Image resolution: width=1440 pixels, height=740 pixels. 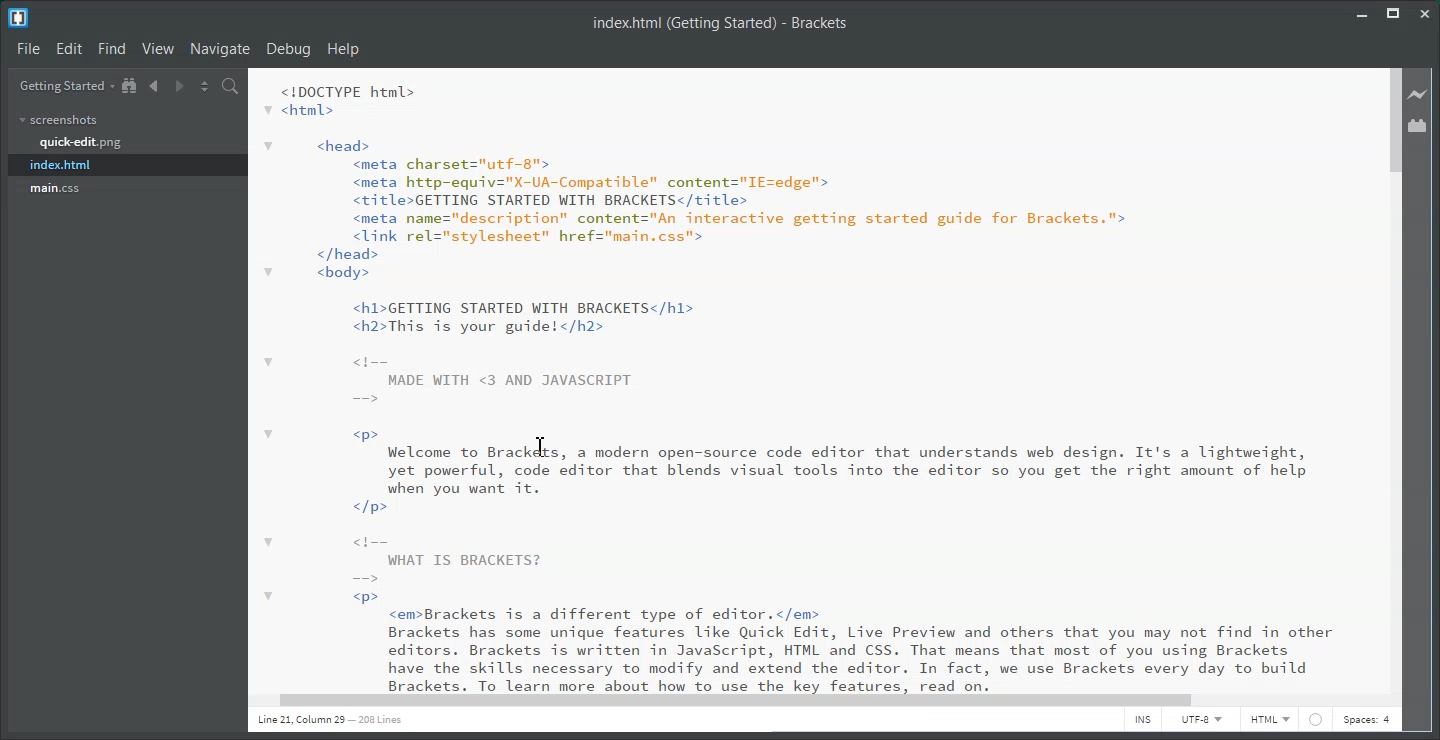 I want to click on Vertical Scroll Bar, so click(x=1394, y=386).